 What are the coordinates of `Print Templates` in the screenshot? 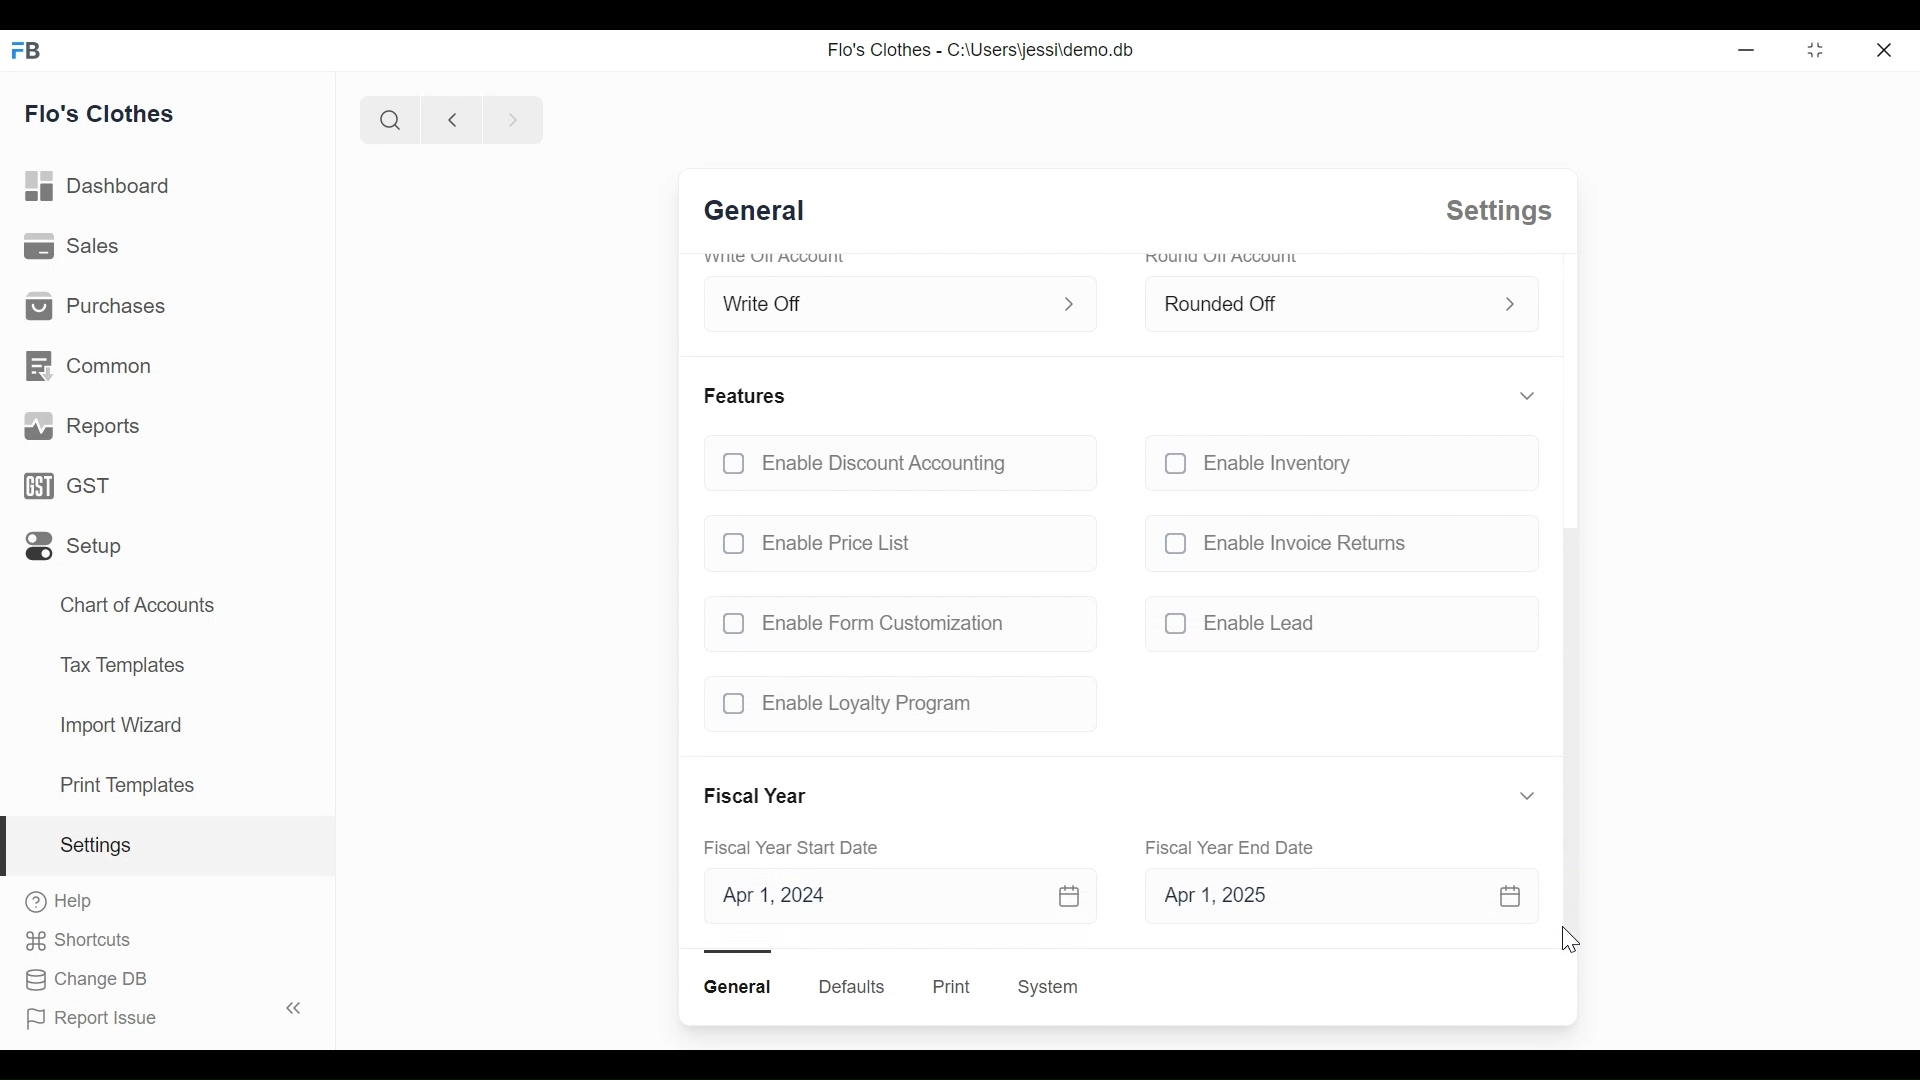 It's located at (127, 785).